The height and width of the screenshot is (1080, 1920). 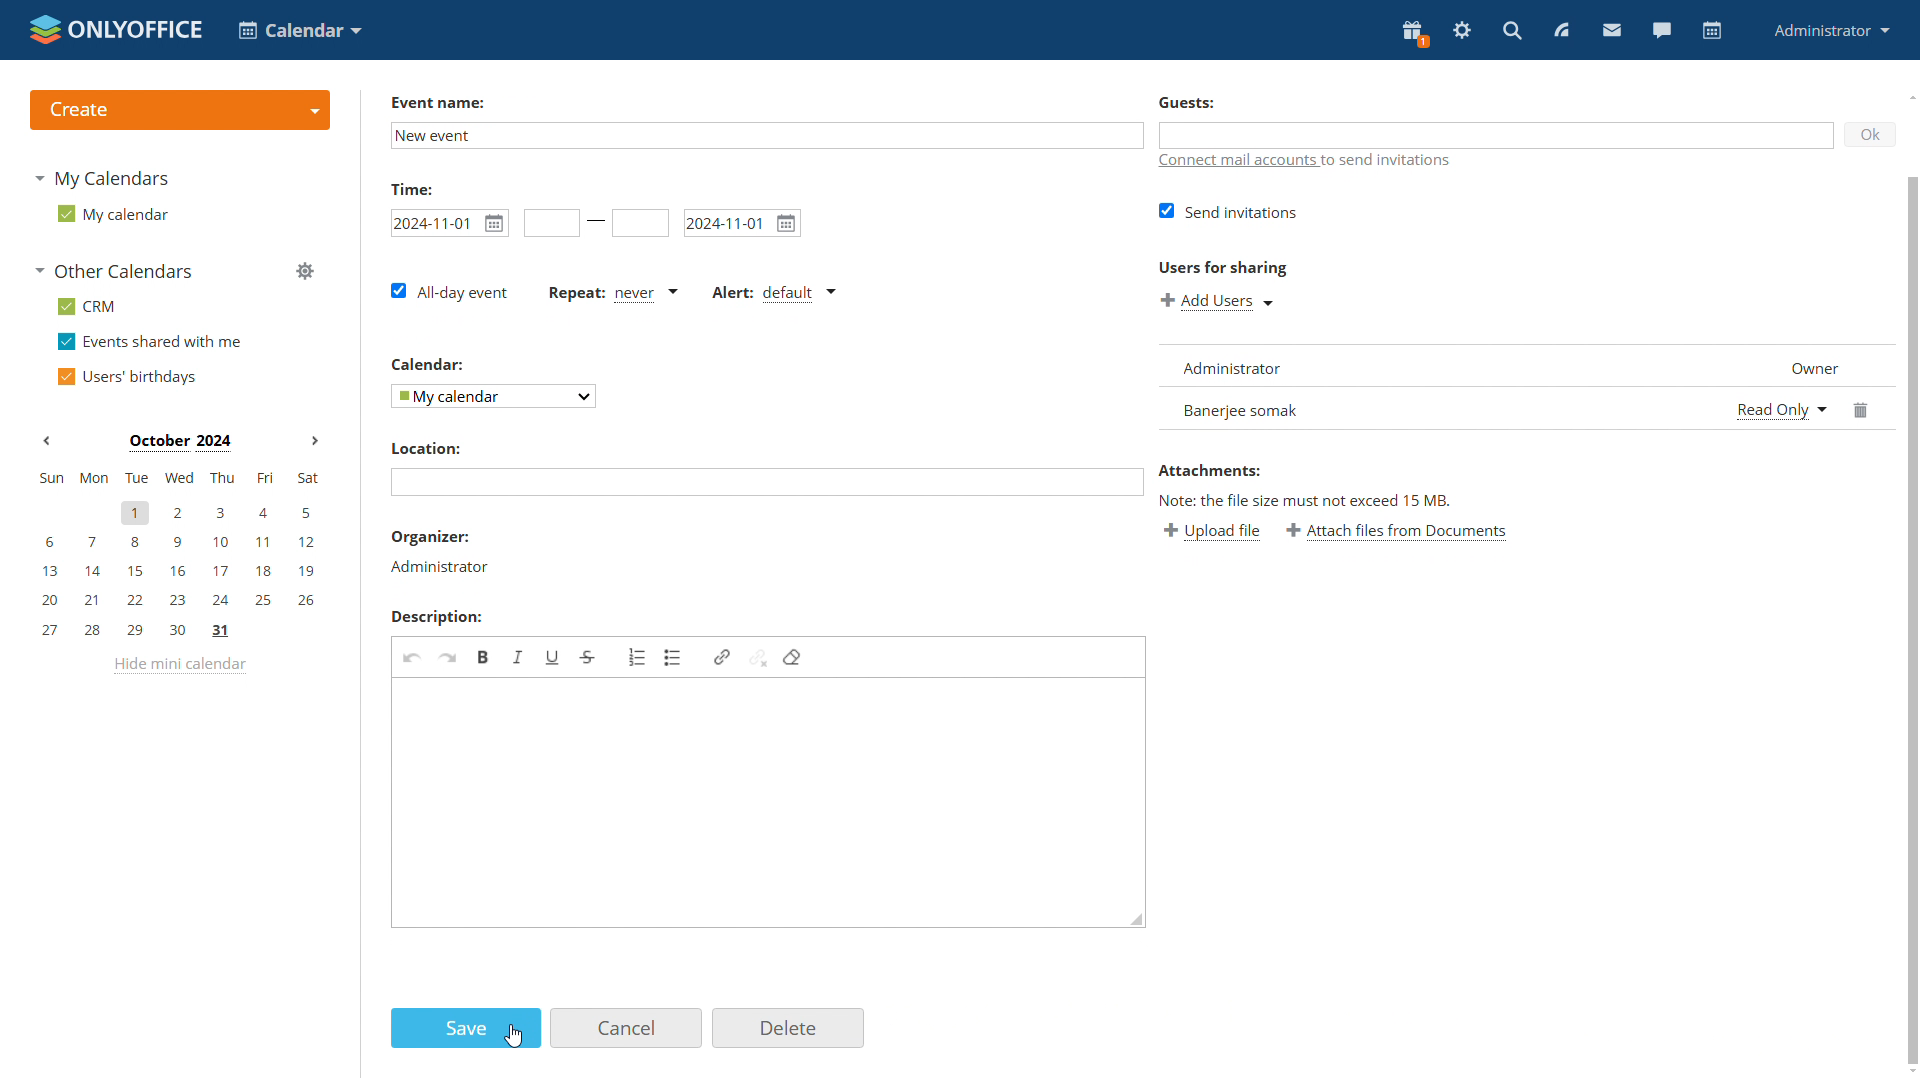 What do you see at coordinates (180, 110) in the screenshot?
I see `create` at bounding box center [180, 110].